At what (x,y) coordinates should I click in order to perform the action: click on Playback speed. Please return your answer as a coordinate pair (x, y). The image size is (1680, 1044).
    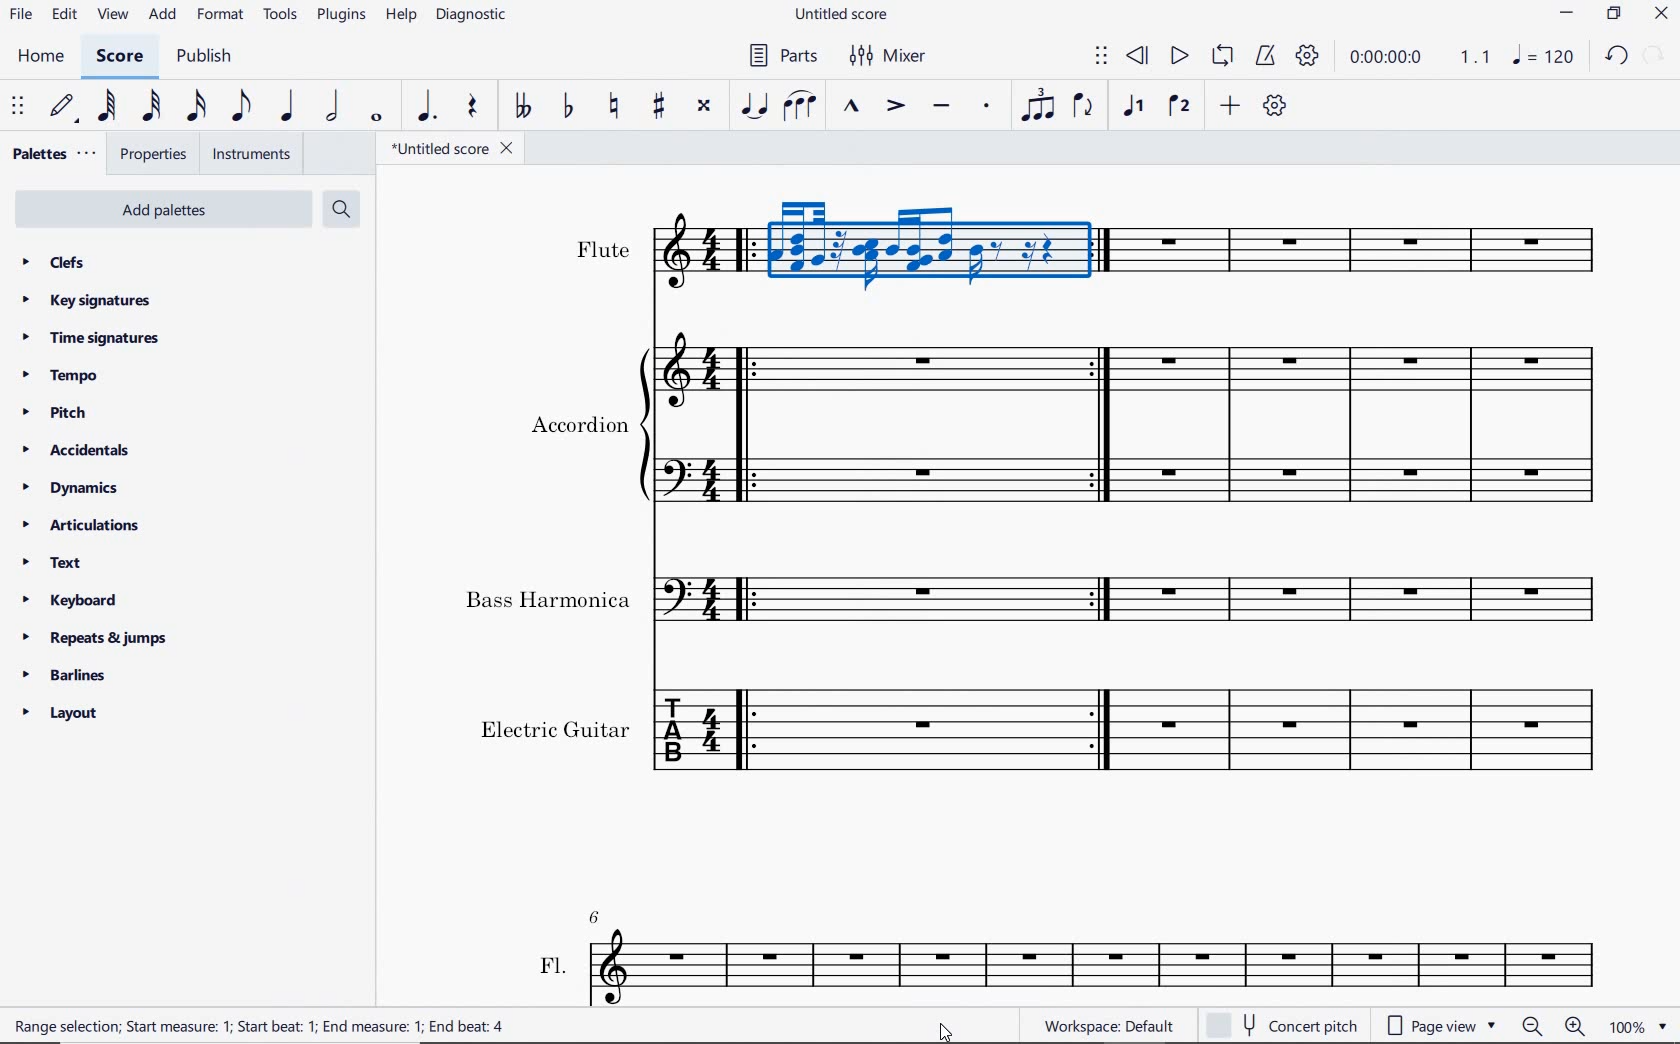
    Looking at the image, I should click on (1477, 57).